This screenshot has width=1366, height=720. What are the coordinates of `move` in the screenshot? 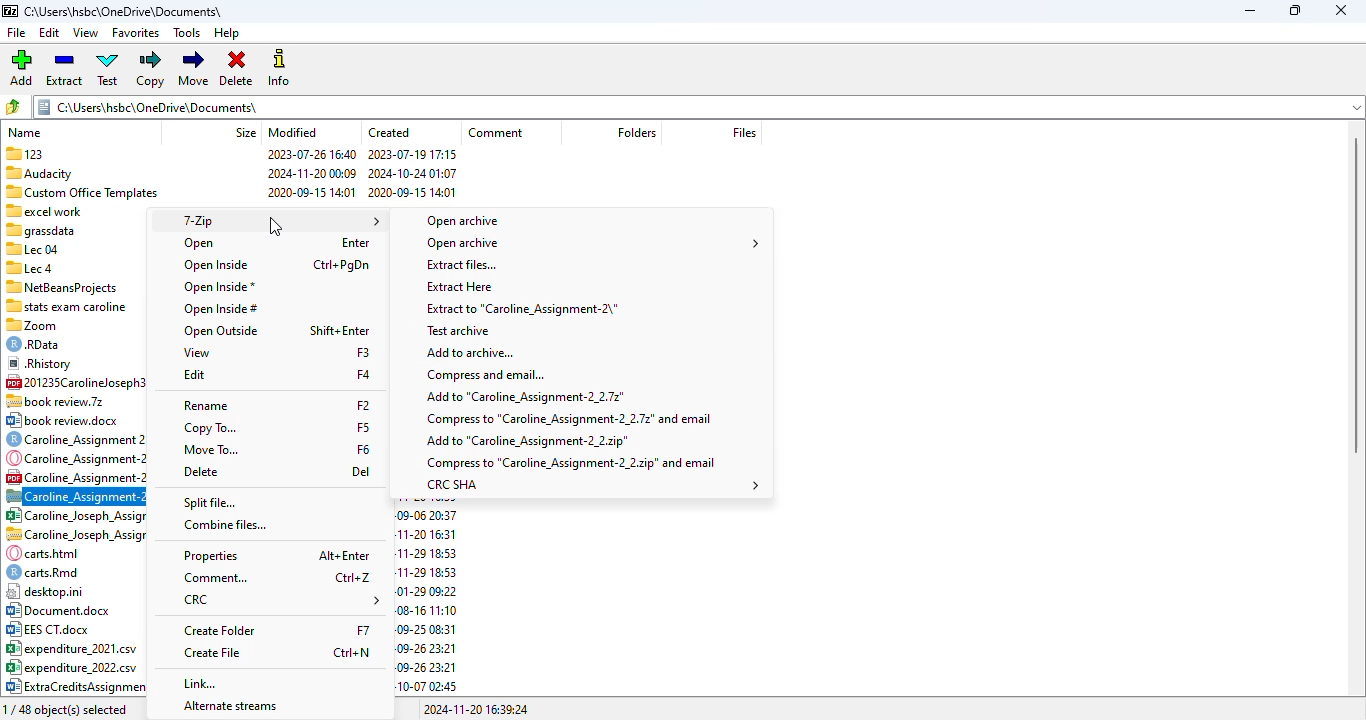 It's located at (195, 68).